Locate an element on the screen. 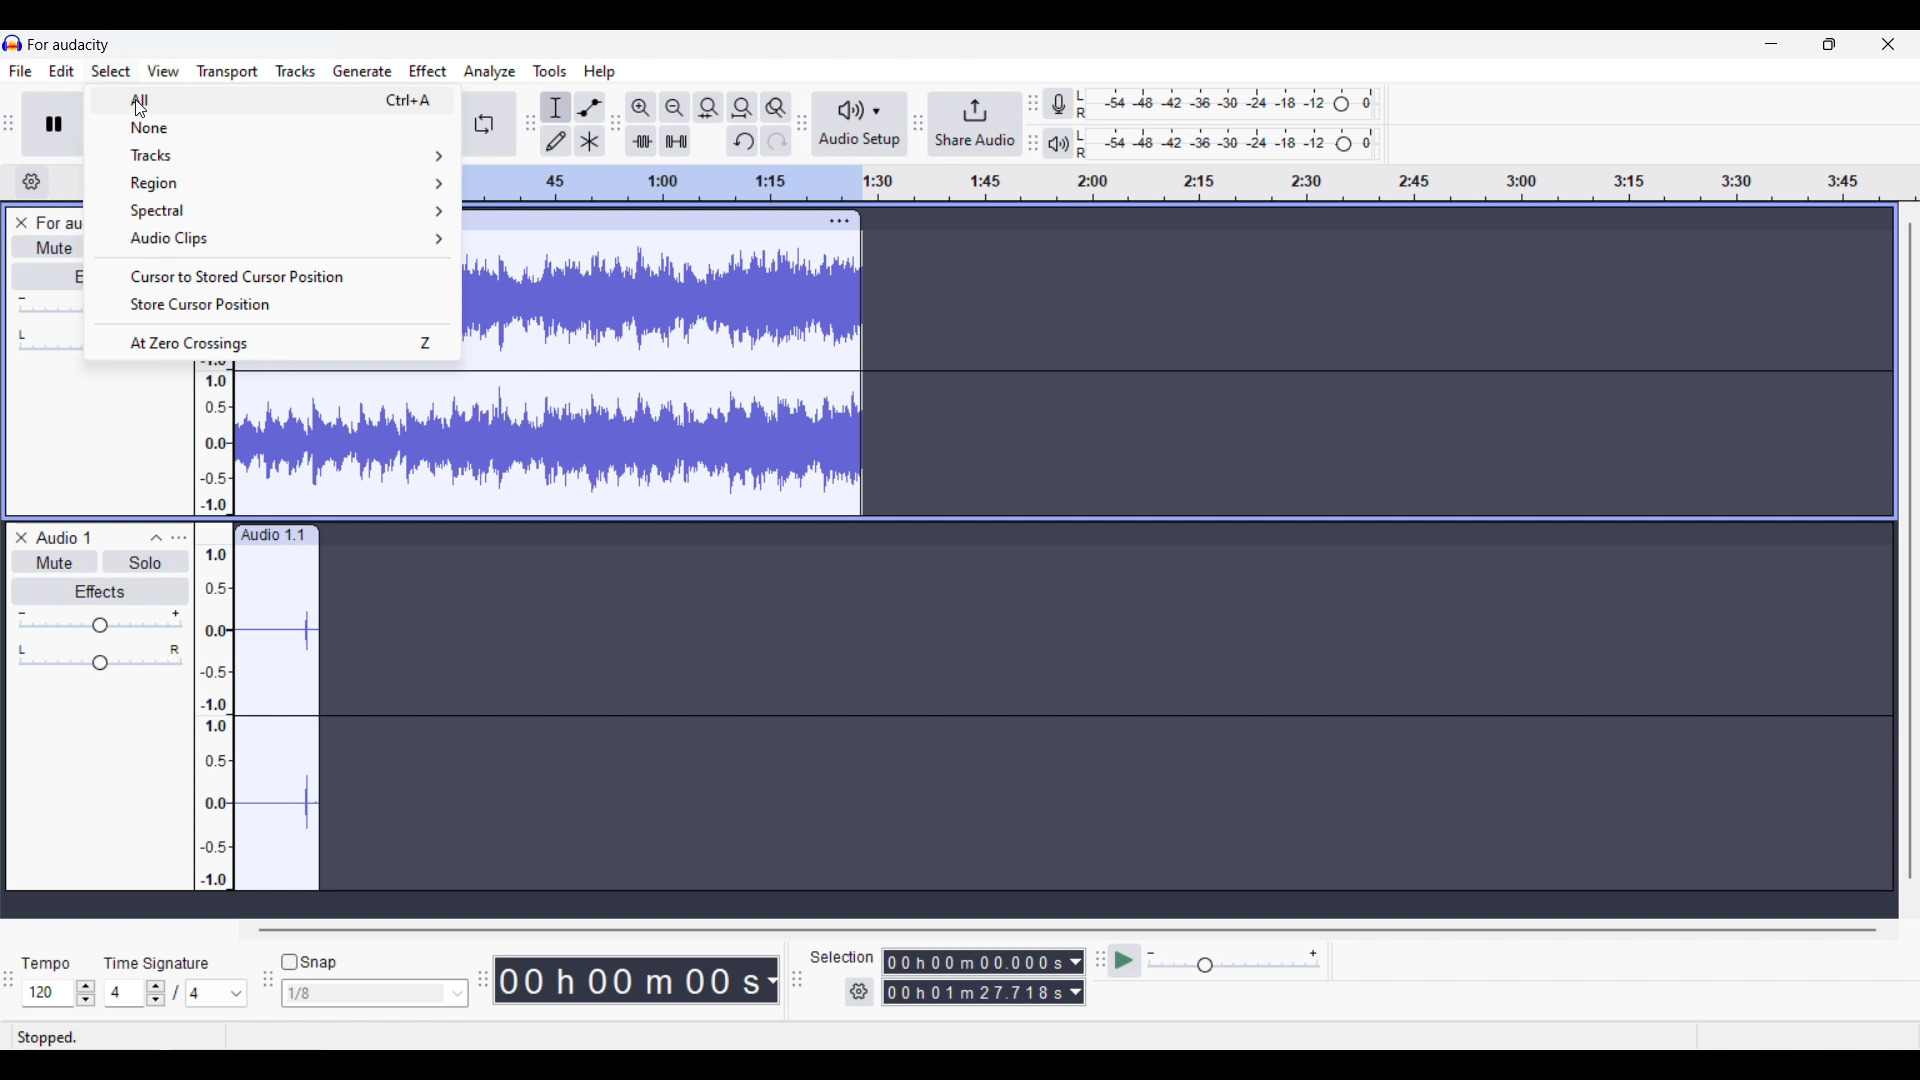  Time signature settings is located at coordinates (178, 992).